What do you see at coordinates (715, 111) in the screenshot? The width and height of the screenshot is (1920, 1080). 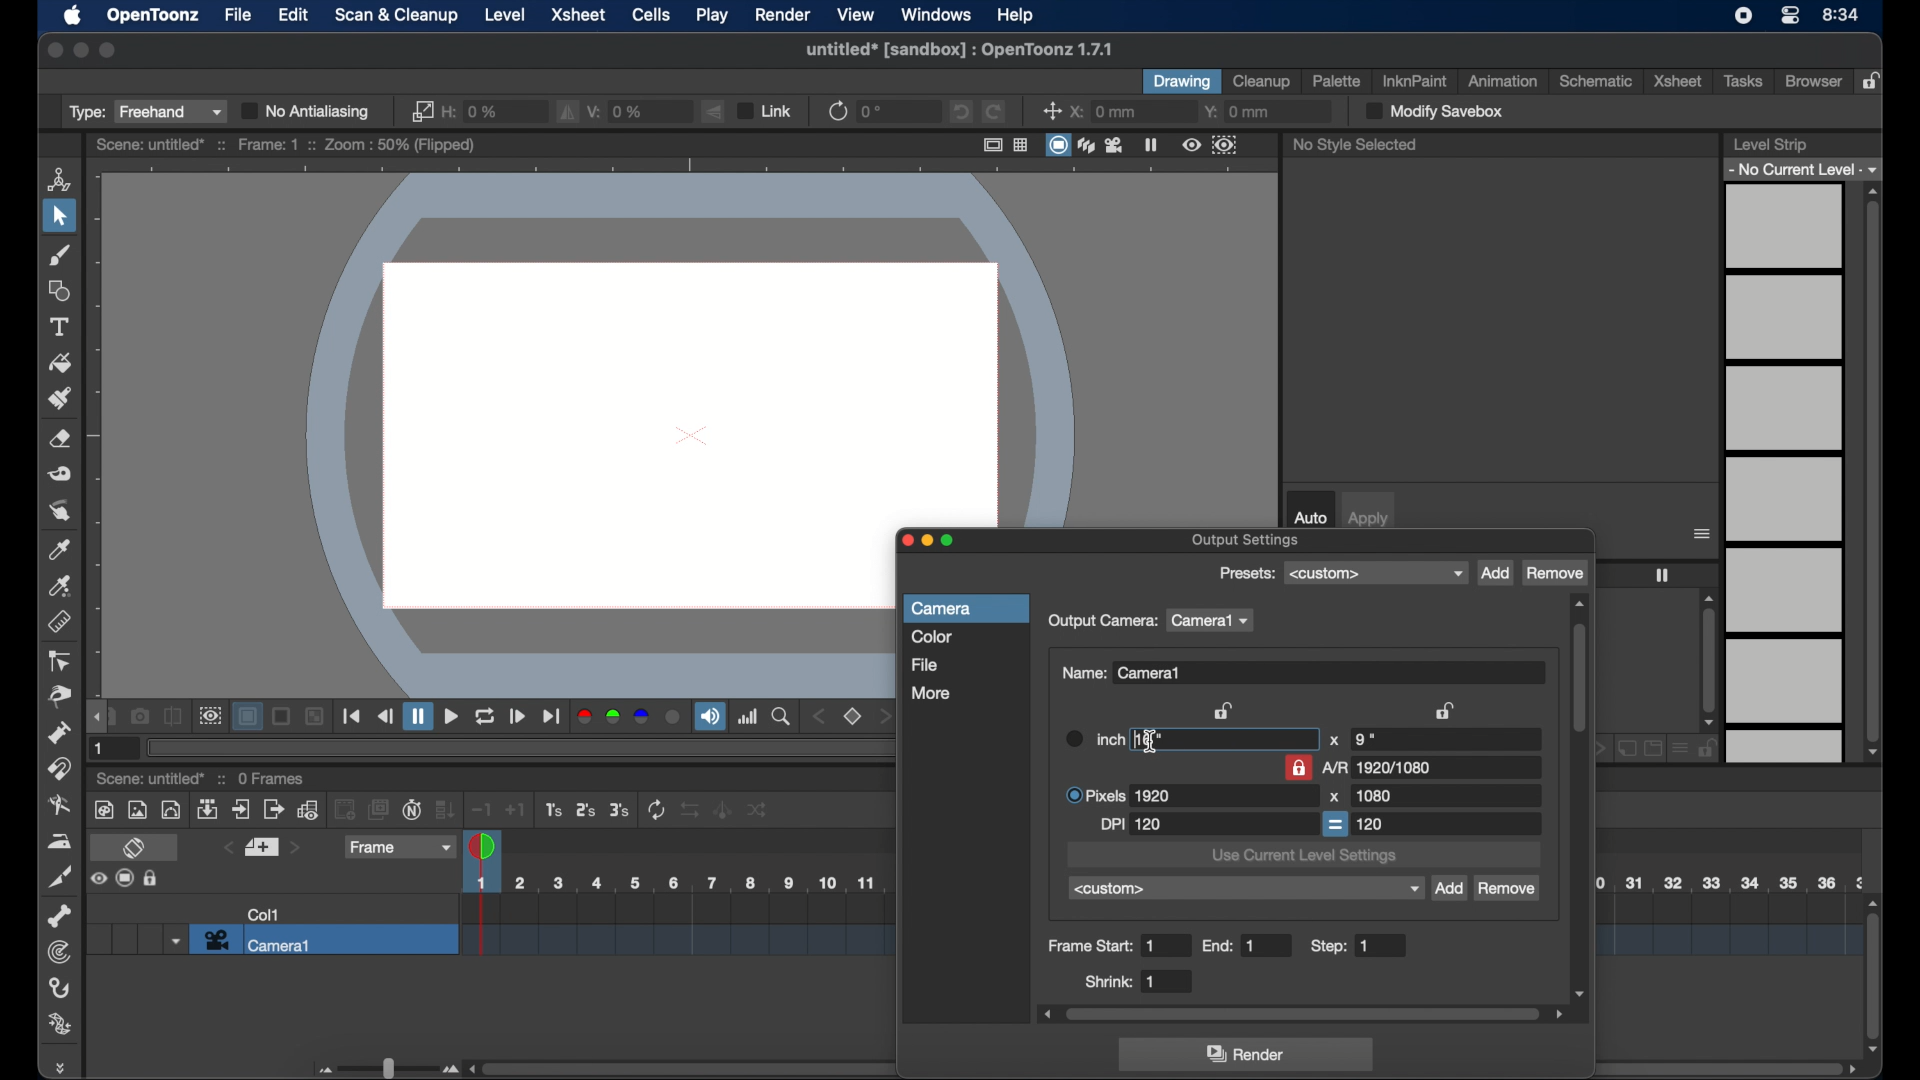 I see `flip vertically` at bounding box center [715, 111].